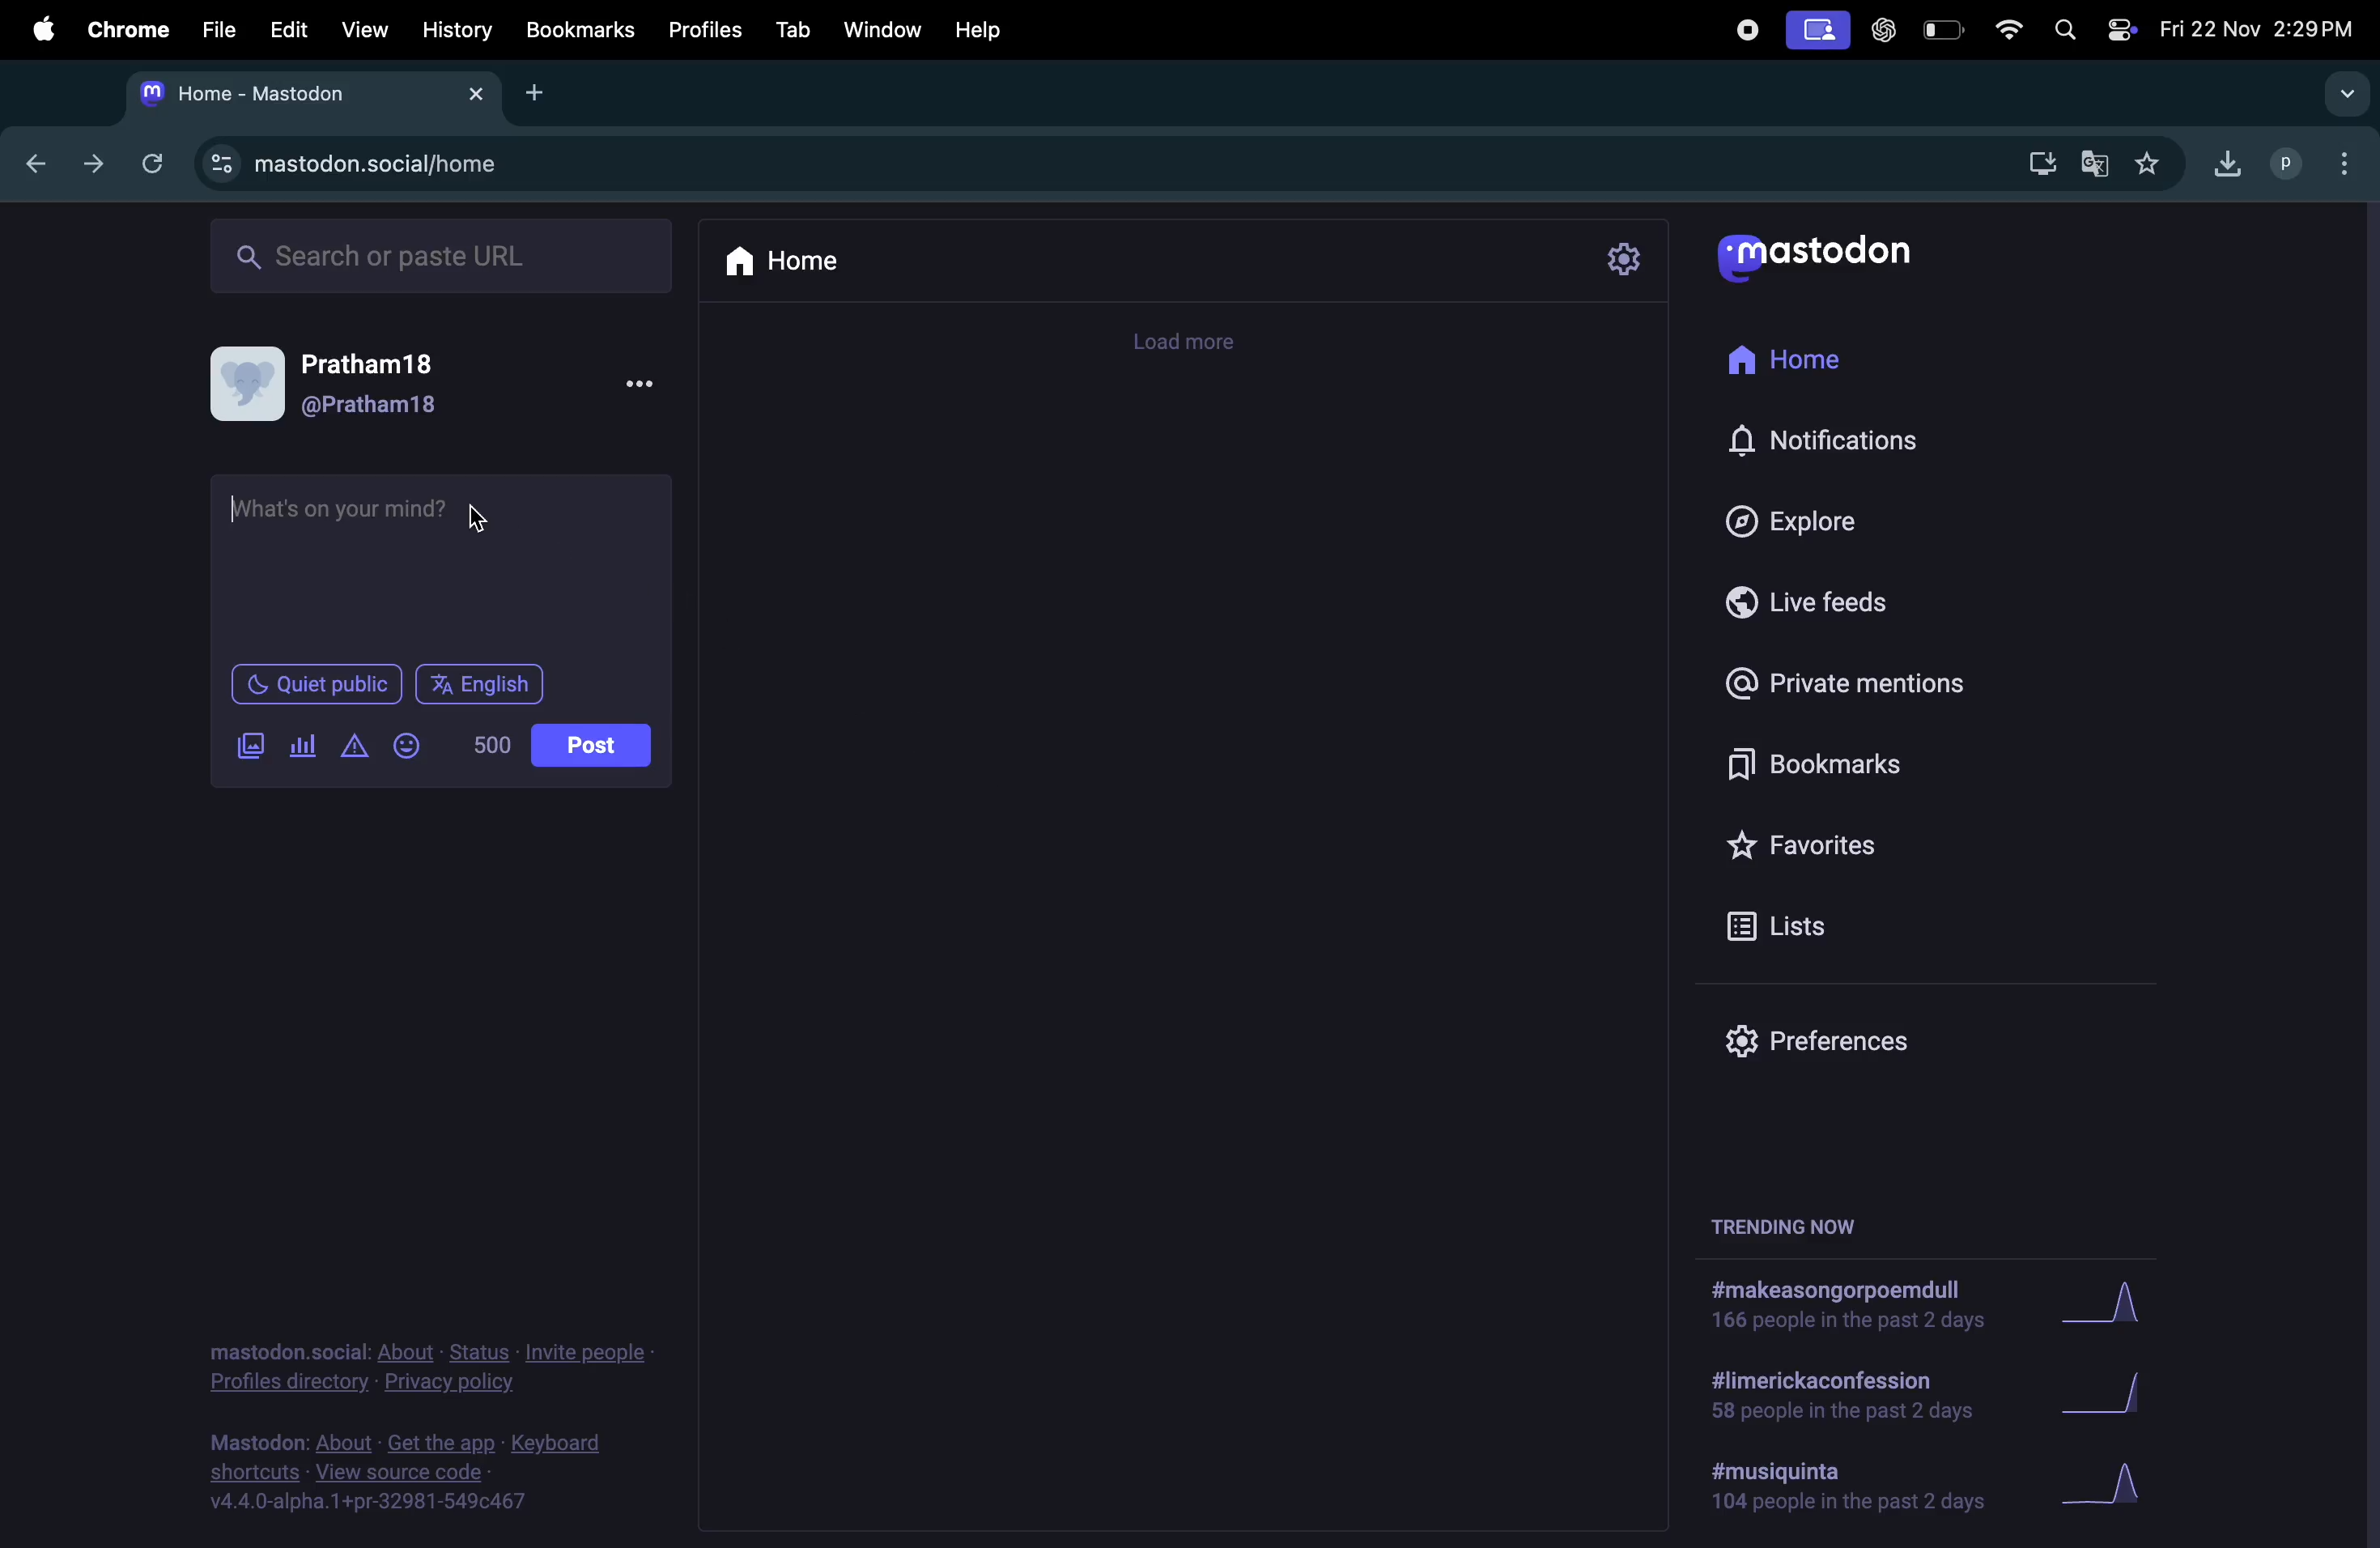 The height and width of the screenshot is (1548, 2380). What do you see at coordinates (2226, 165) in the screenshot?
I see `downloads` at bounding box center [2226, 165].